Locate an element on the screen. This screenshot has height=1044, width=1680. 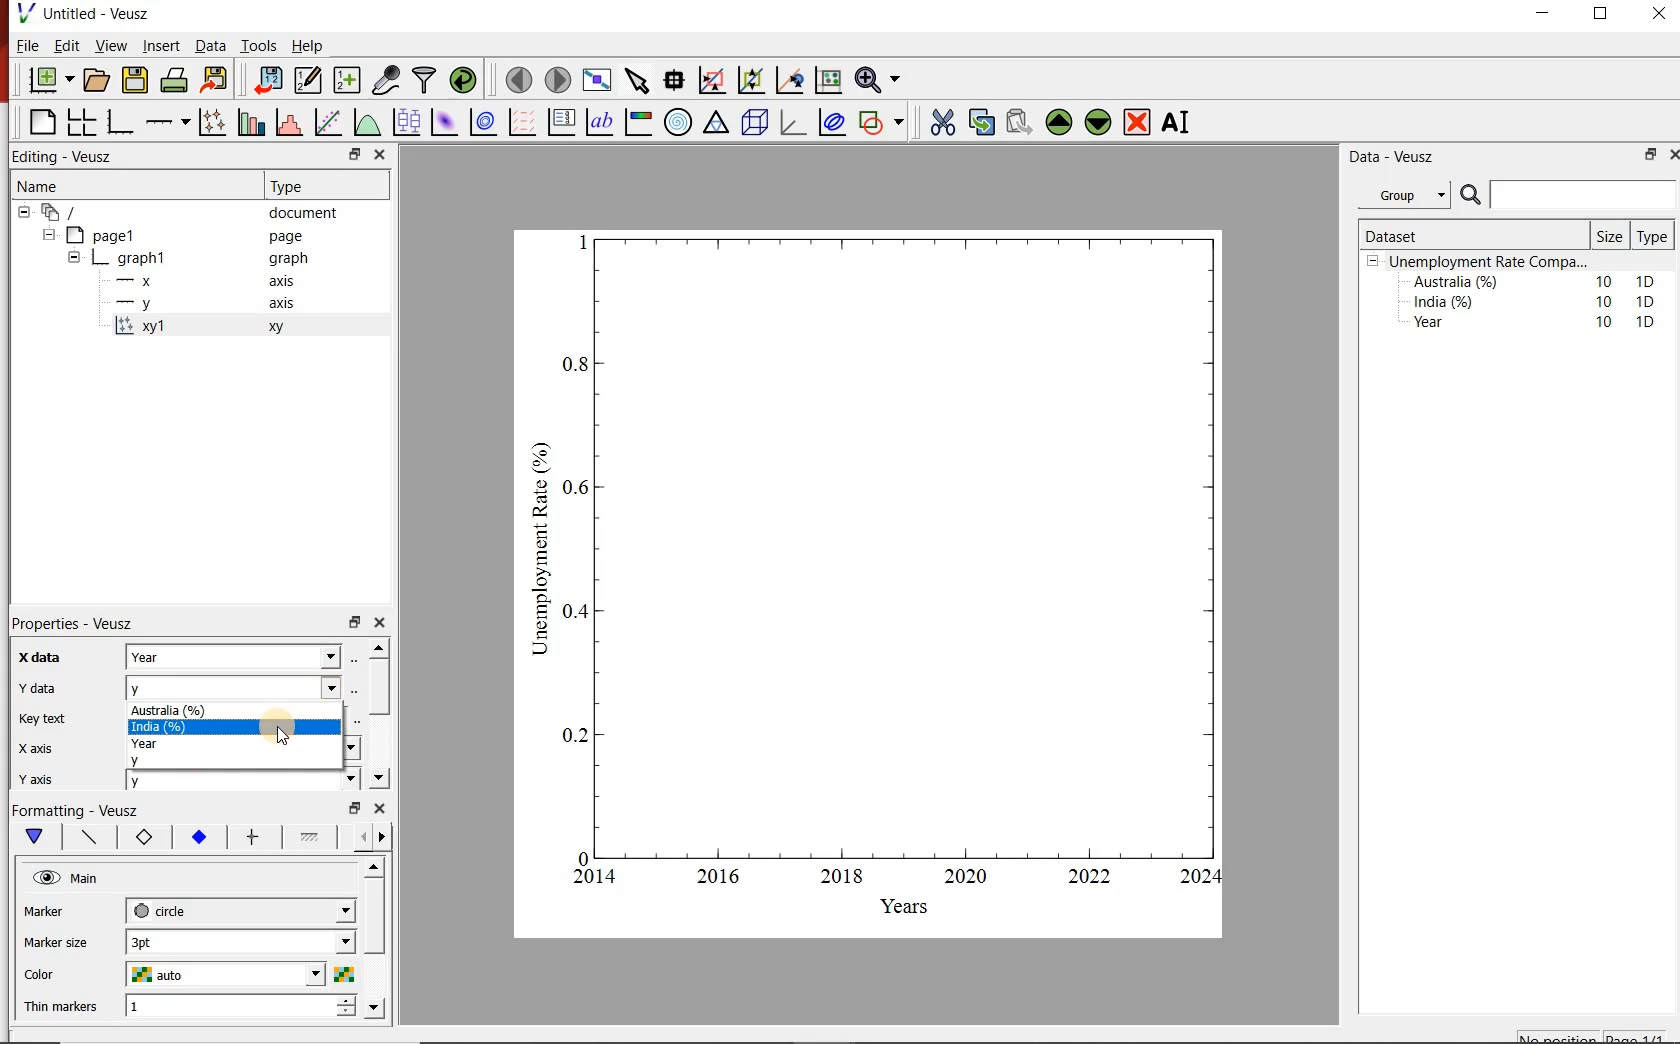
view plot on full screen is located at coordinates (599, 79).